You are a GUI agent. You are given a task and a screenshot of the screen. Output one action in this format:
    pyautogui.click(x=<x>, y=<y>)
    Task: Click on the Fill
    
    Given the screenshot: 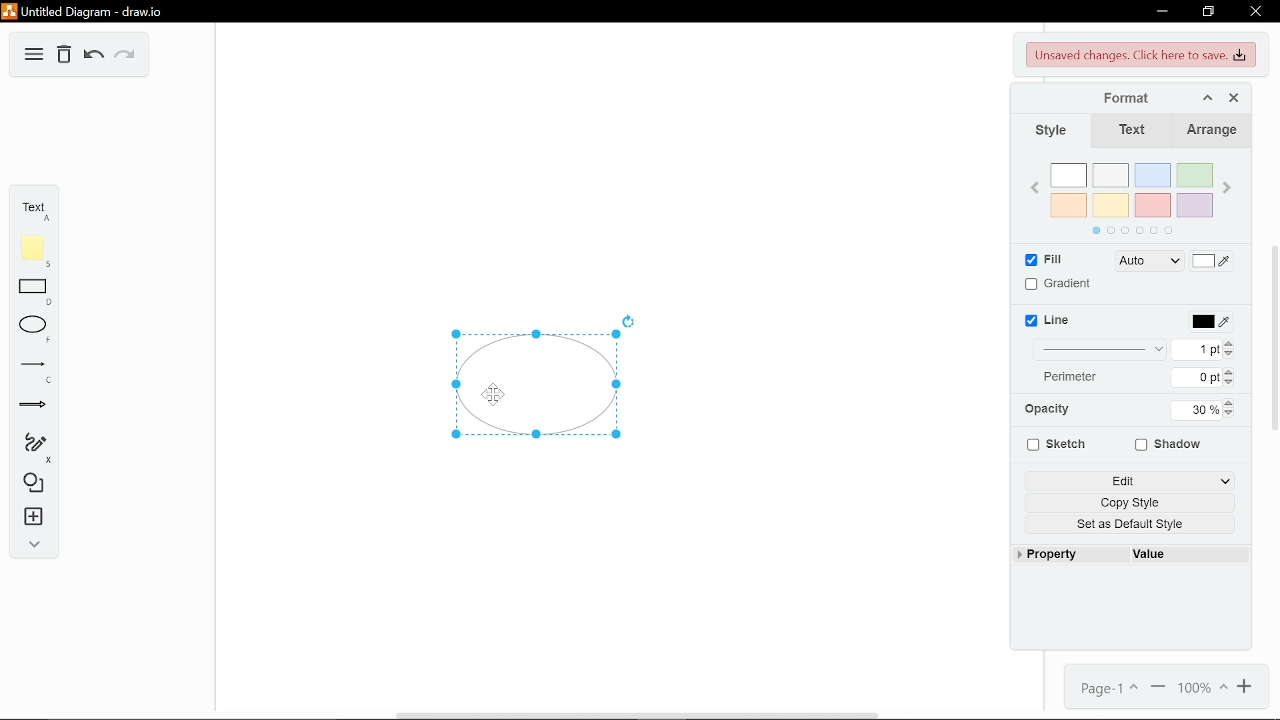 What is the action you would take?
    pyautogui.click(x=1044, y=260)
    